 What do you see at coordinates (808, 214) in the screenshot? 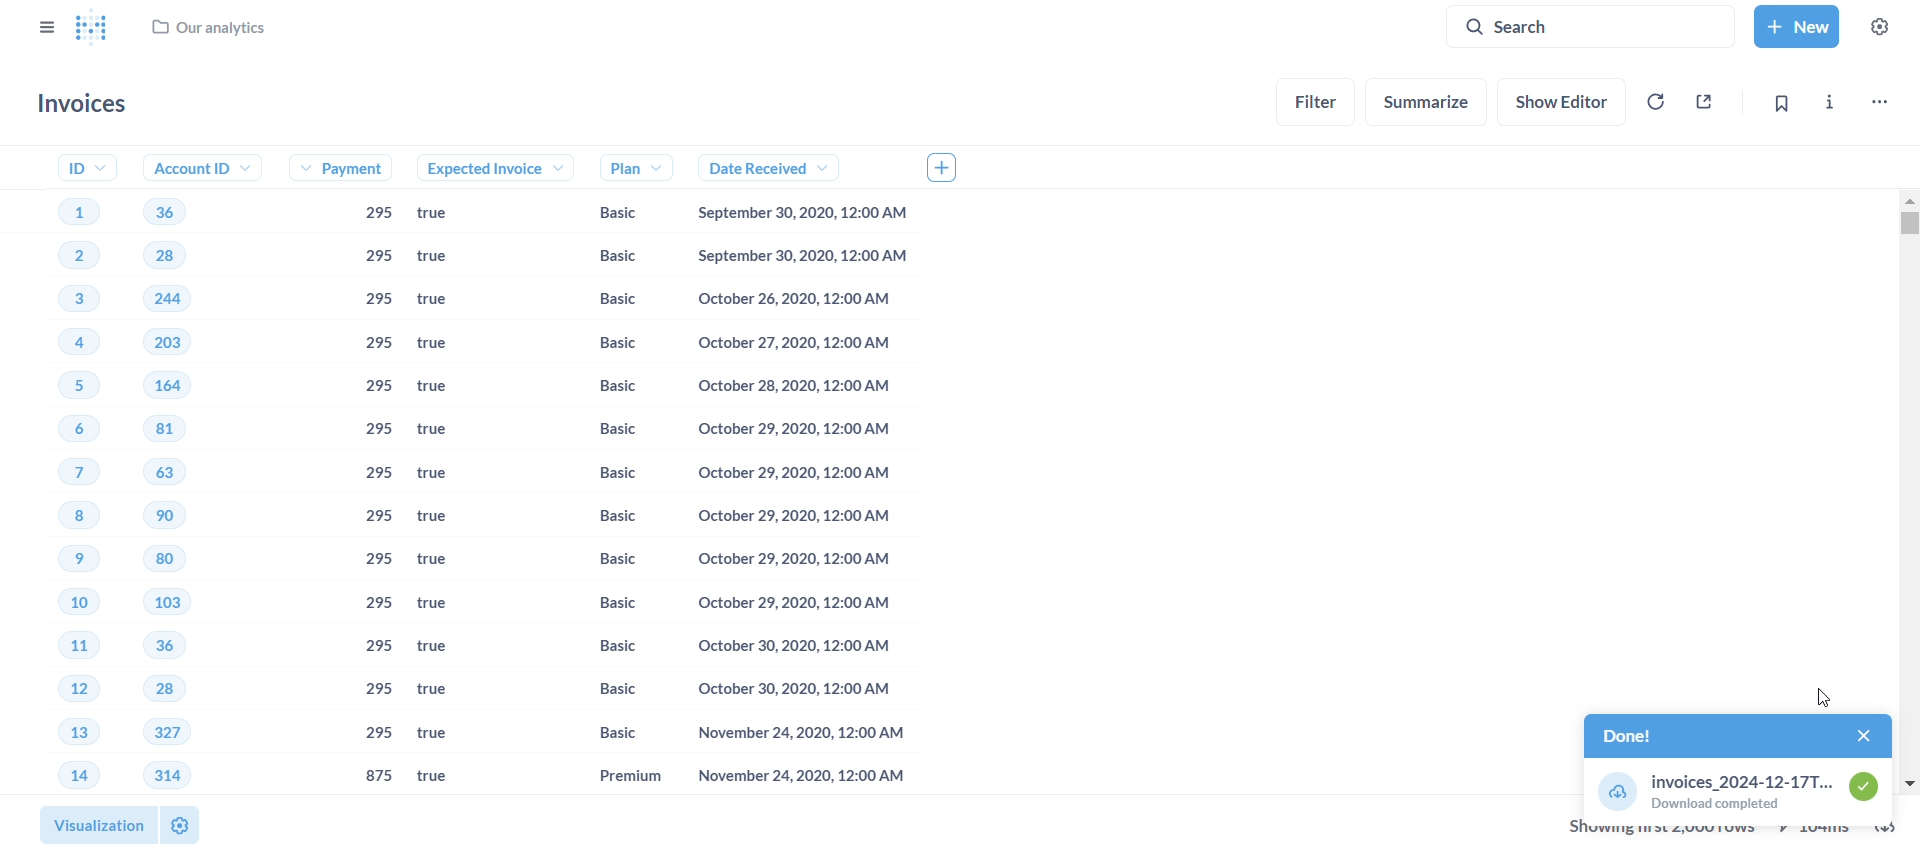
I see `September 30, 2020, 12:00 AM` at bounding box center [808, 214].